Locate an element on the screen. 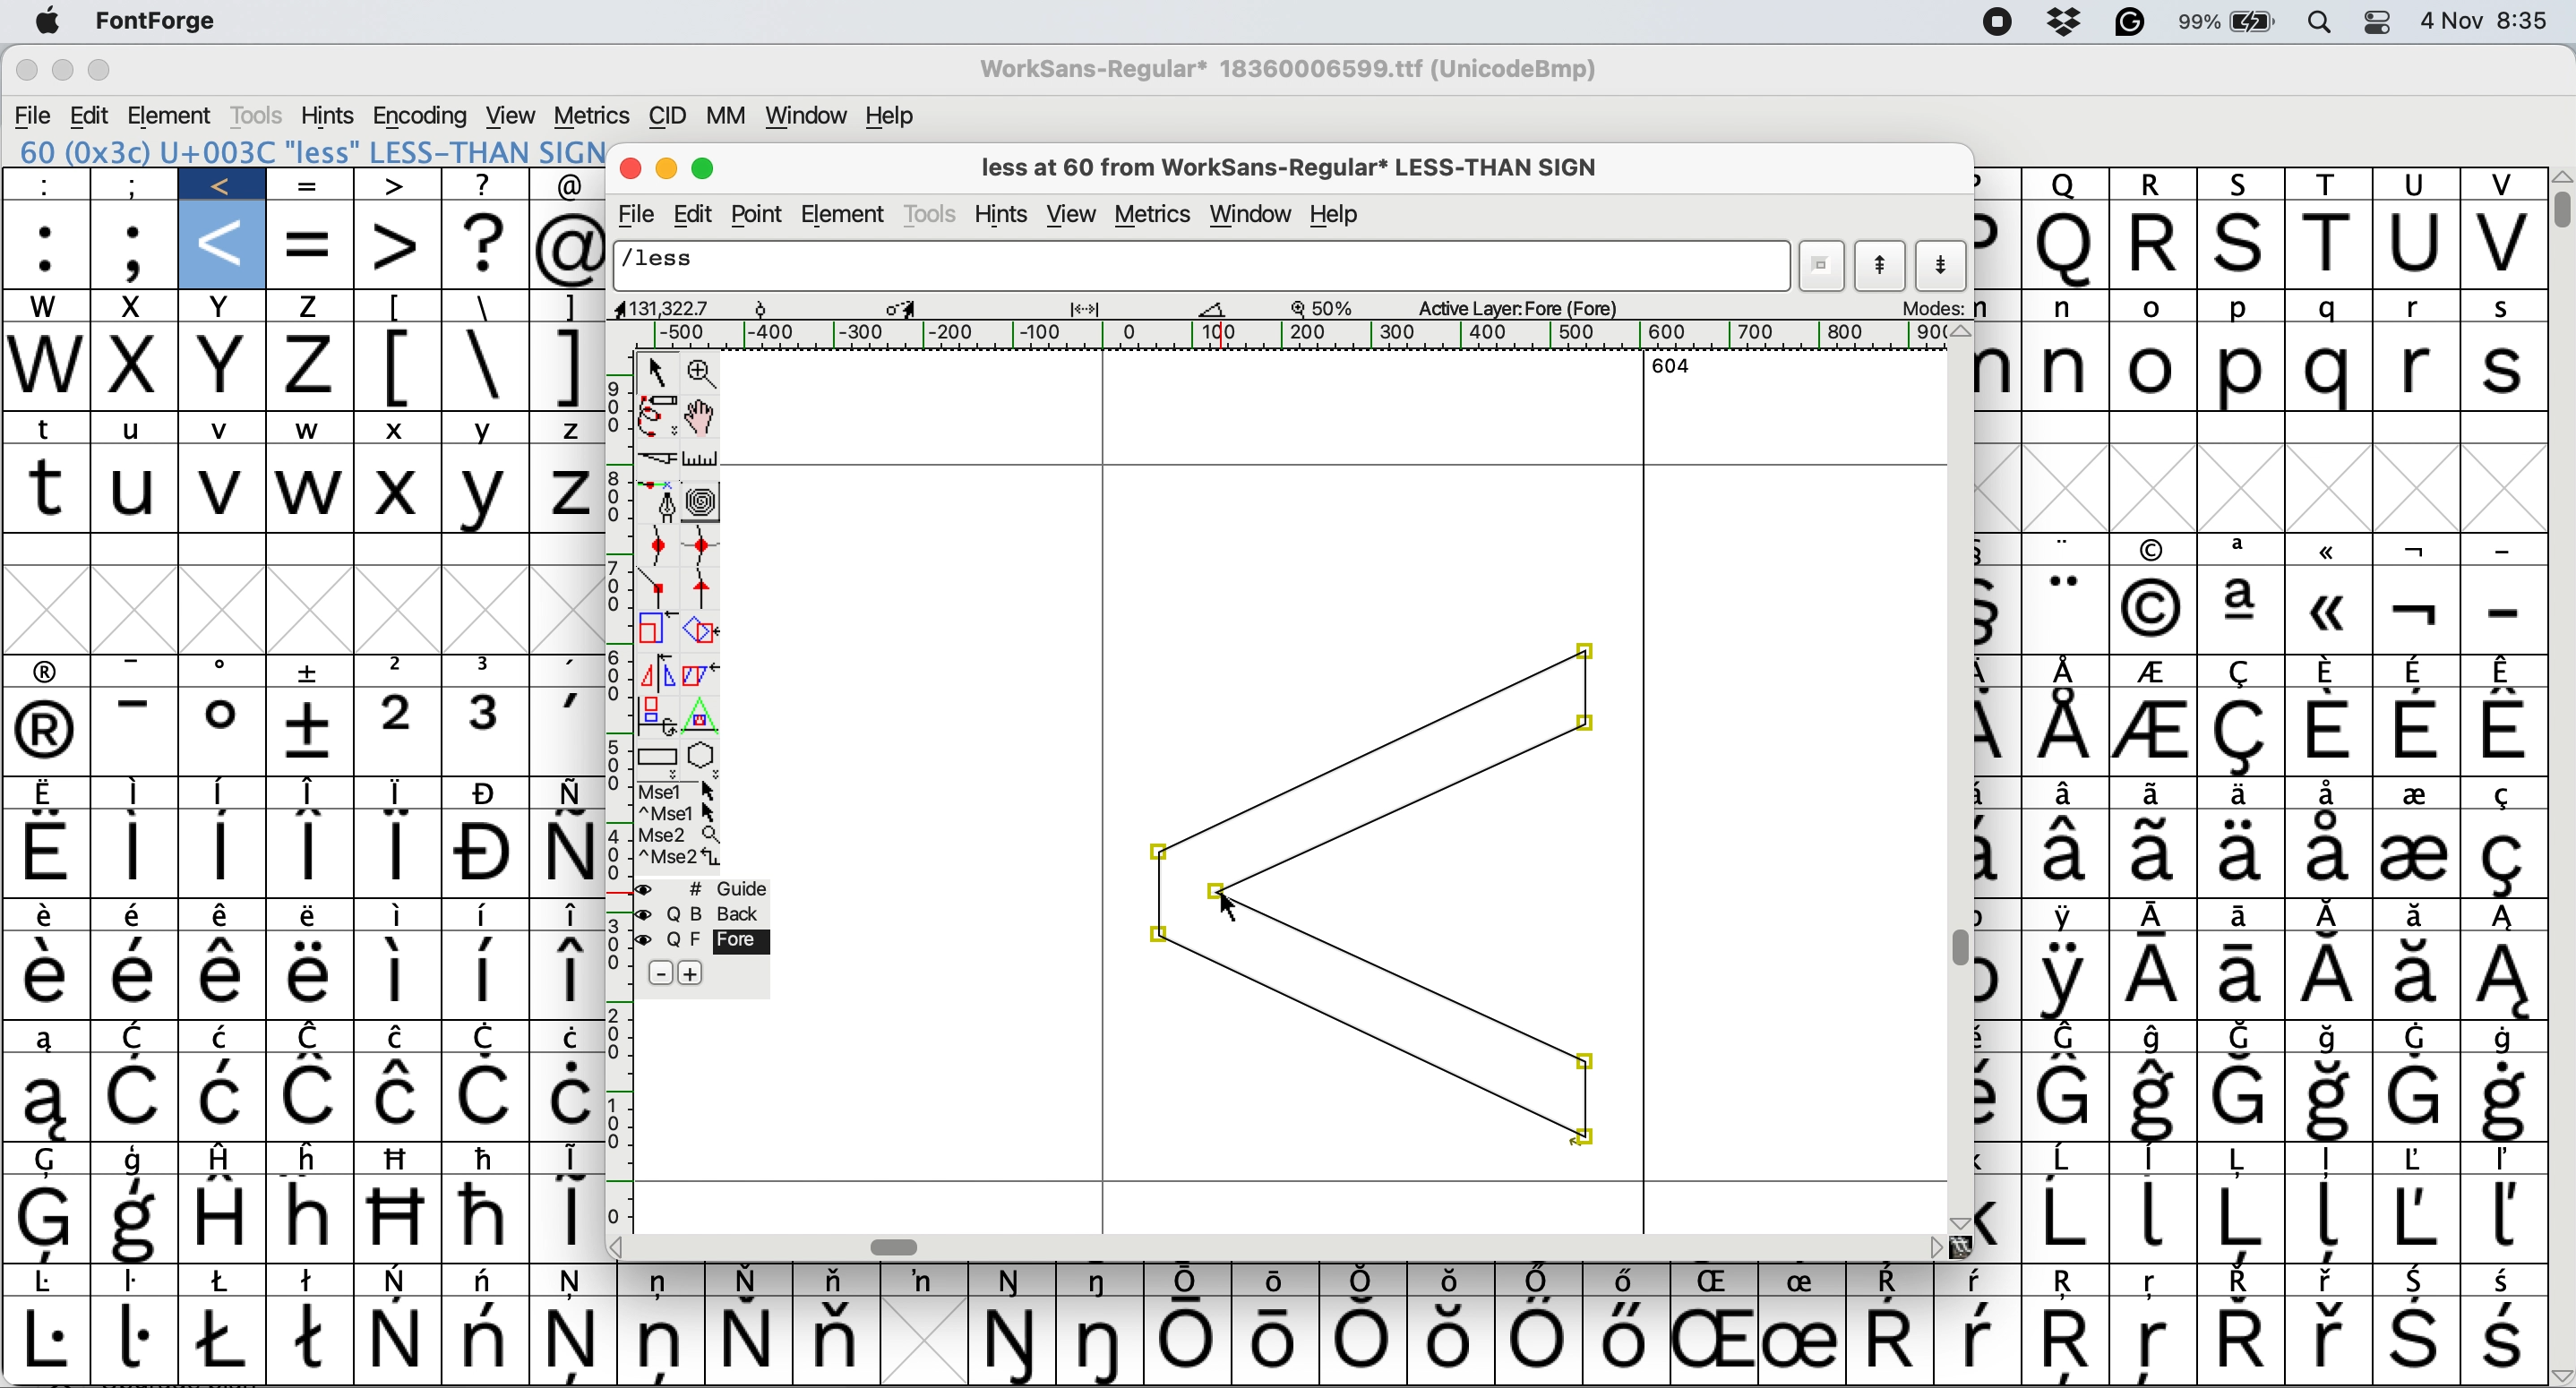 The height and width of the screenshot is (1388, 2576). r is located at coordinates (2160, 245).